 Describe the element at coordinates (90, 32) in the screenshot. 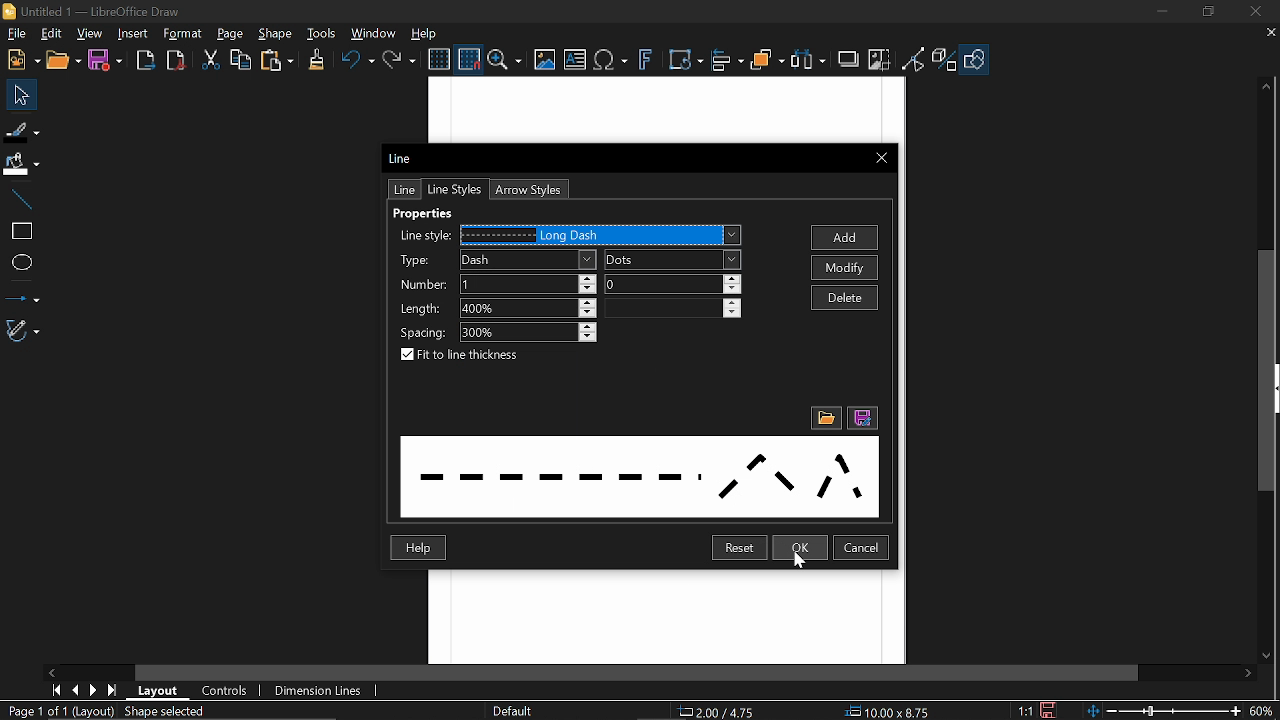

I see `View` at that location.